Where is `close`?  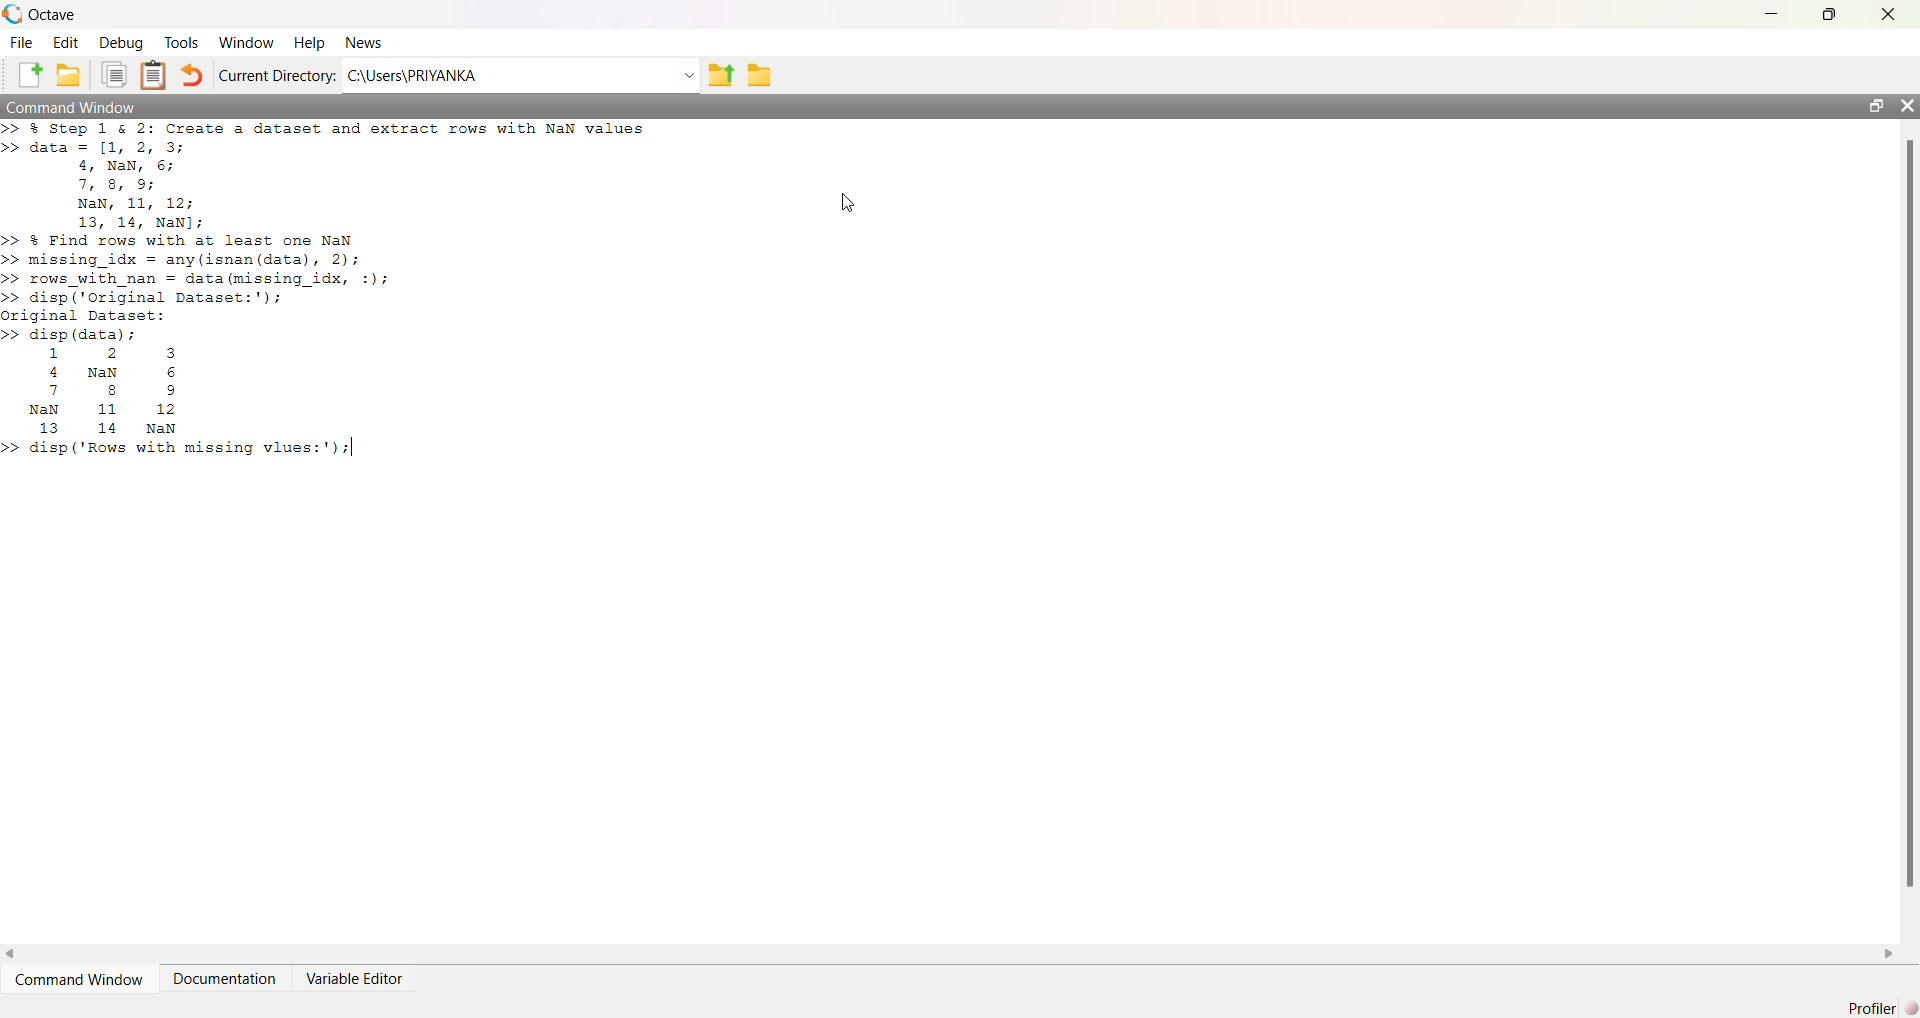
close is located at coordinates (1906, 105).